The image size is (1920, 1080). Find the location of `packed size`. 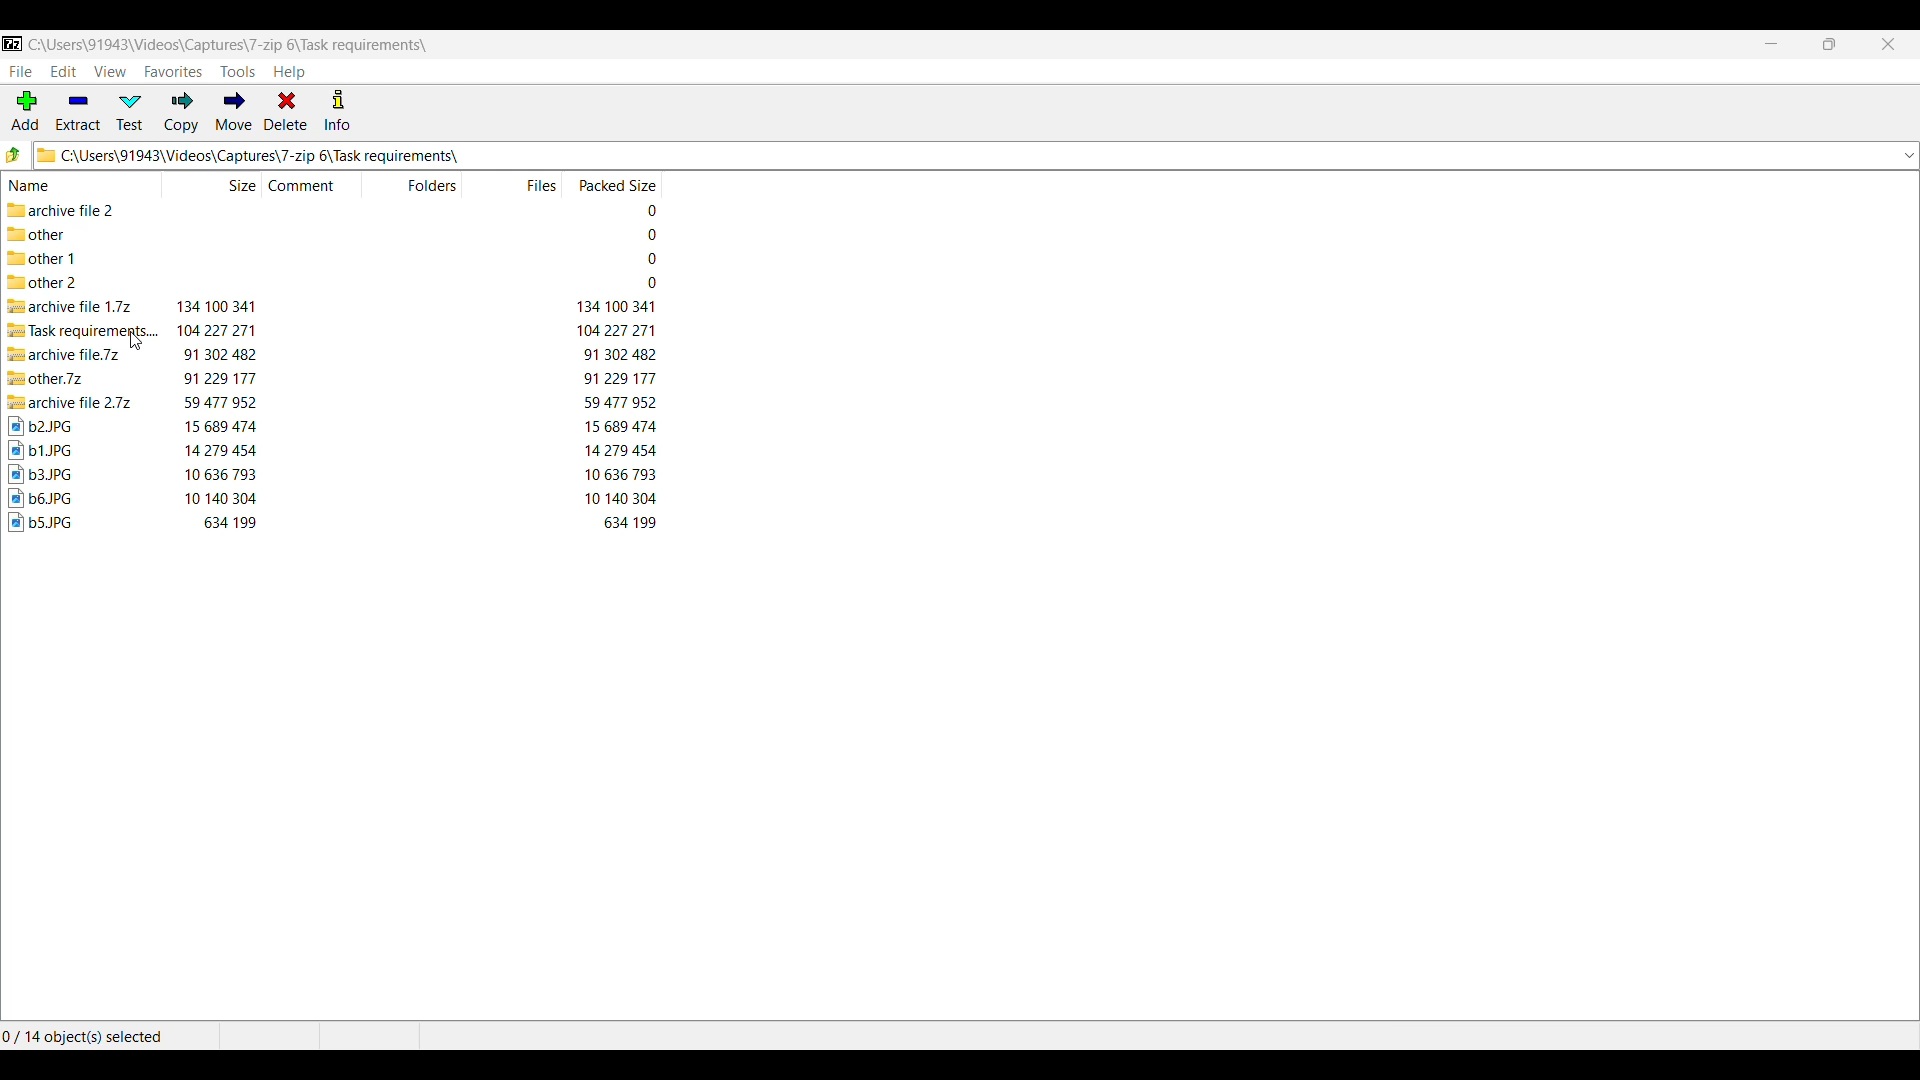

packed size is located at coordinates (611, 233).